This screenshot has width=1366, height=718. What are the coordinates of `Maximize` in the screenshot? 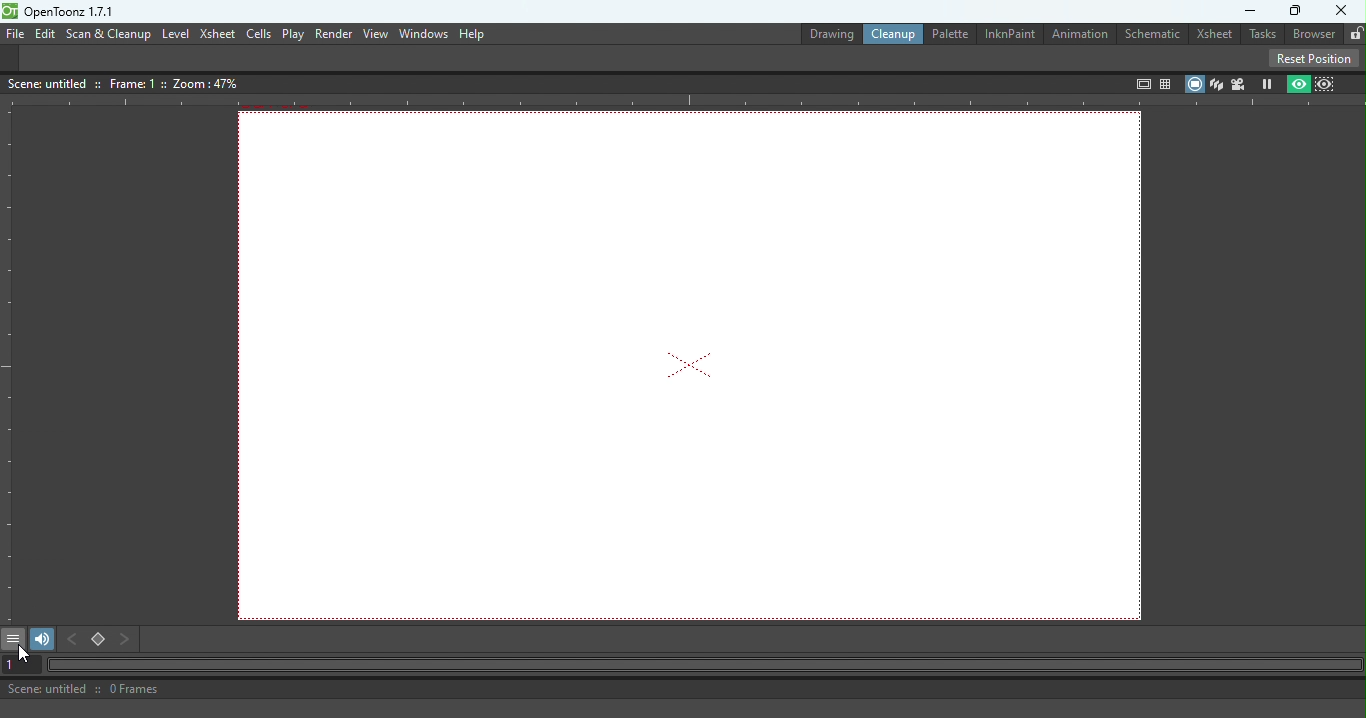 It's located at (1296, 11).